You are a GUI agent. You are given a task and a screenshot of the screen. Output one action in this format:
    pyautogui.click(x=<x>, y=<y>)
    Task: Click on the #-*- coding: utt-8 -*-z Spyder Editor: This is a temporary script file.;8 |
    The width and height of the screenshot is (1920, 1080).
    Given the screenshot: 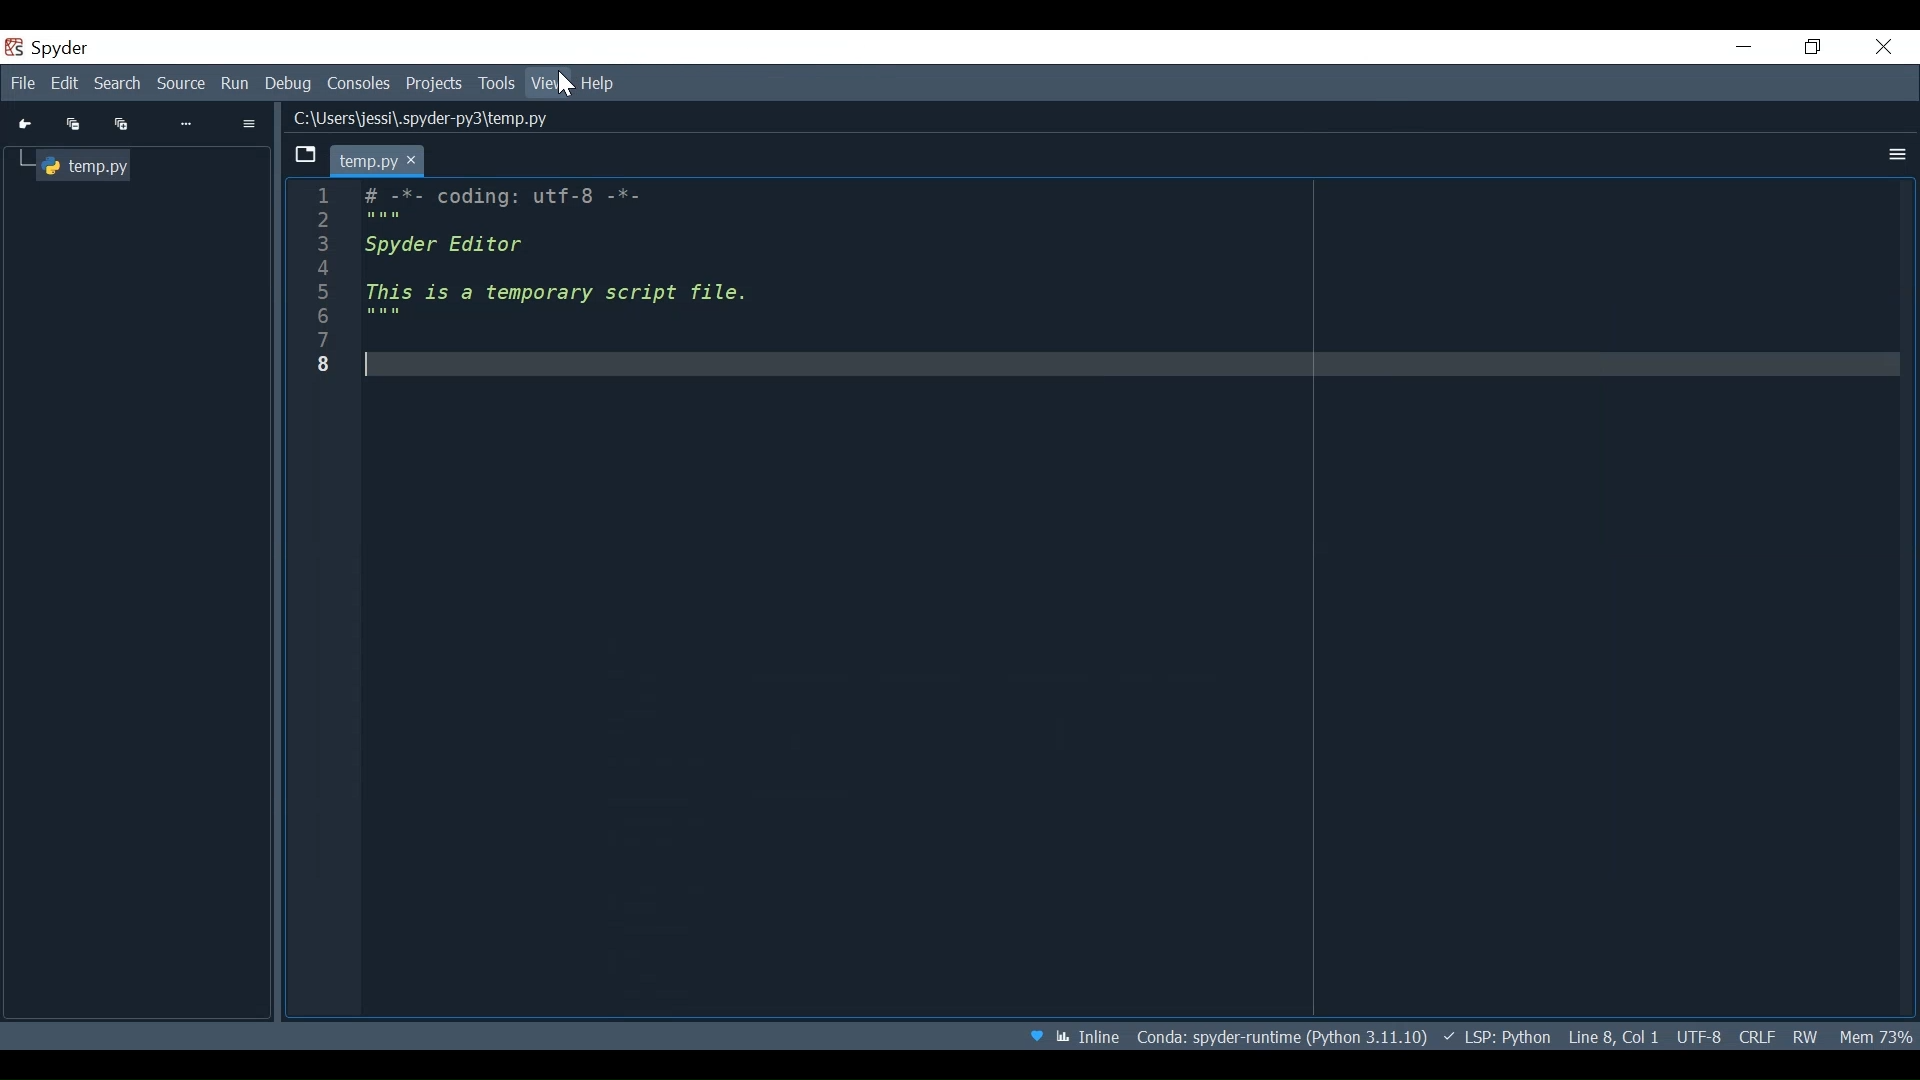 What is the action you would take?
    pyautogui.click(x=1101, y=584)
    